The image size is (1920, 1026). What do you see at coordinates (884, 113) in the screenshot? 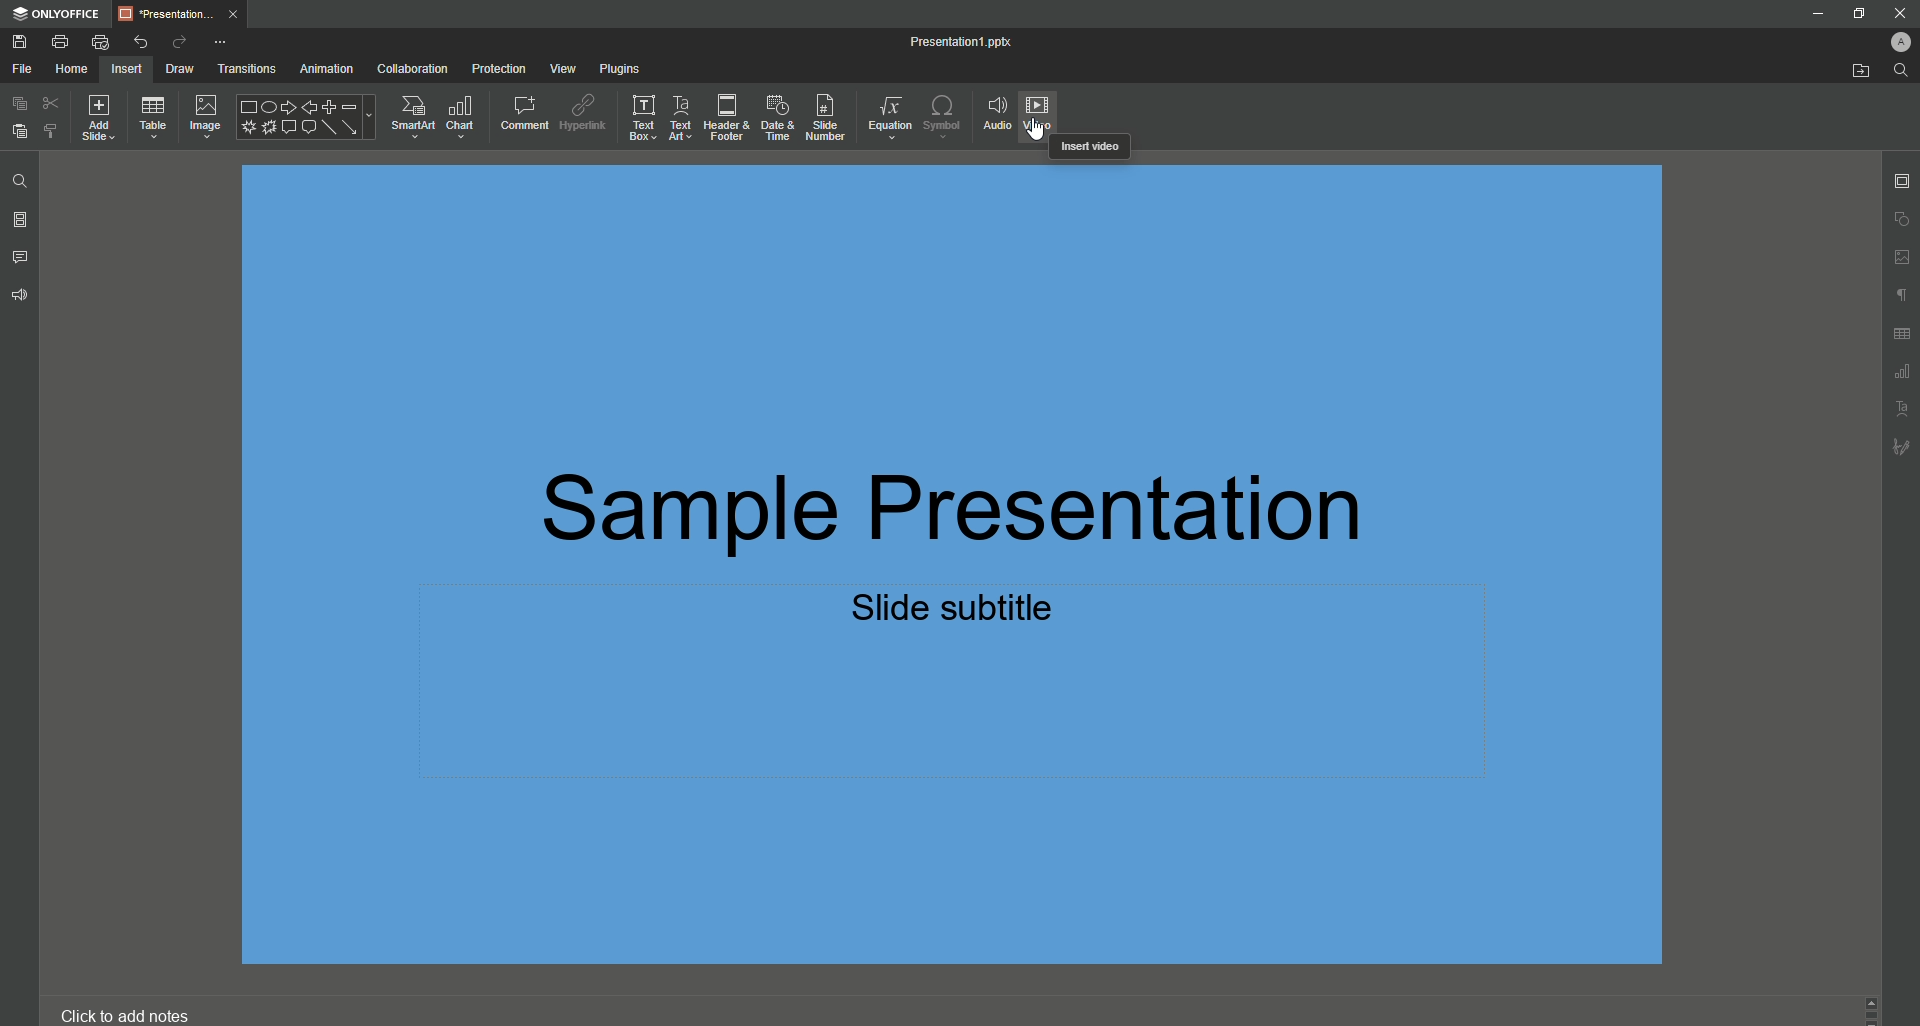
I see `Equation` at bounding box center [884, 113].